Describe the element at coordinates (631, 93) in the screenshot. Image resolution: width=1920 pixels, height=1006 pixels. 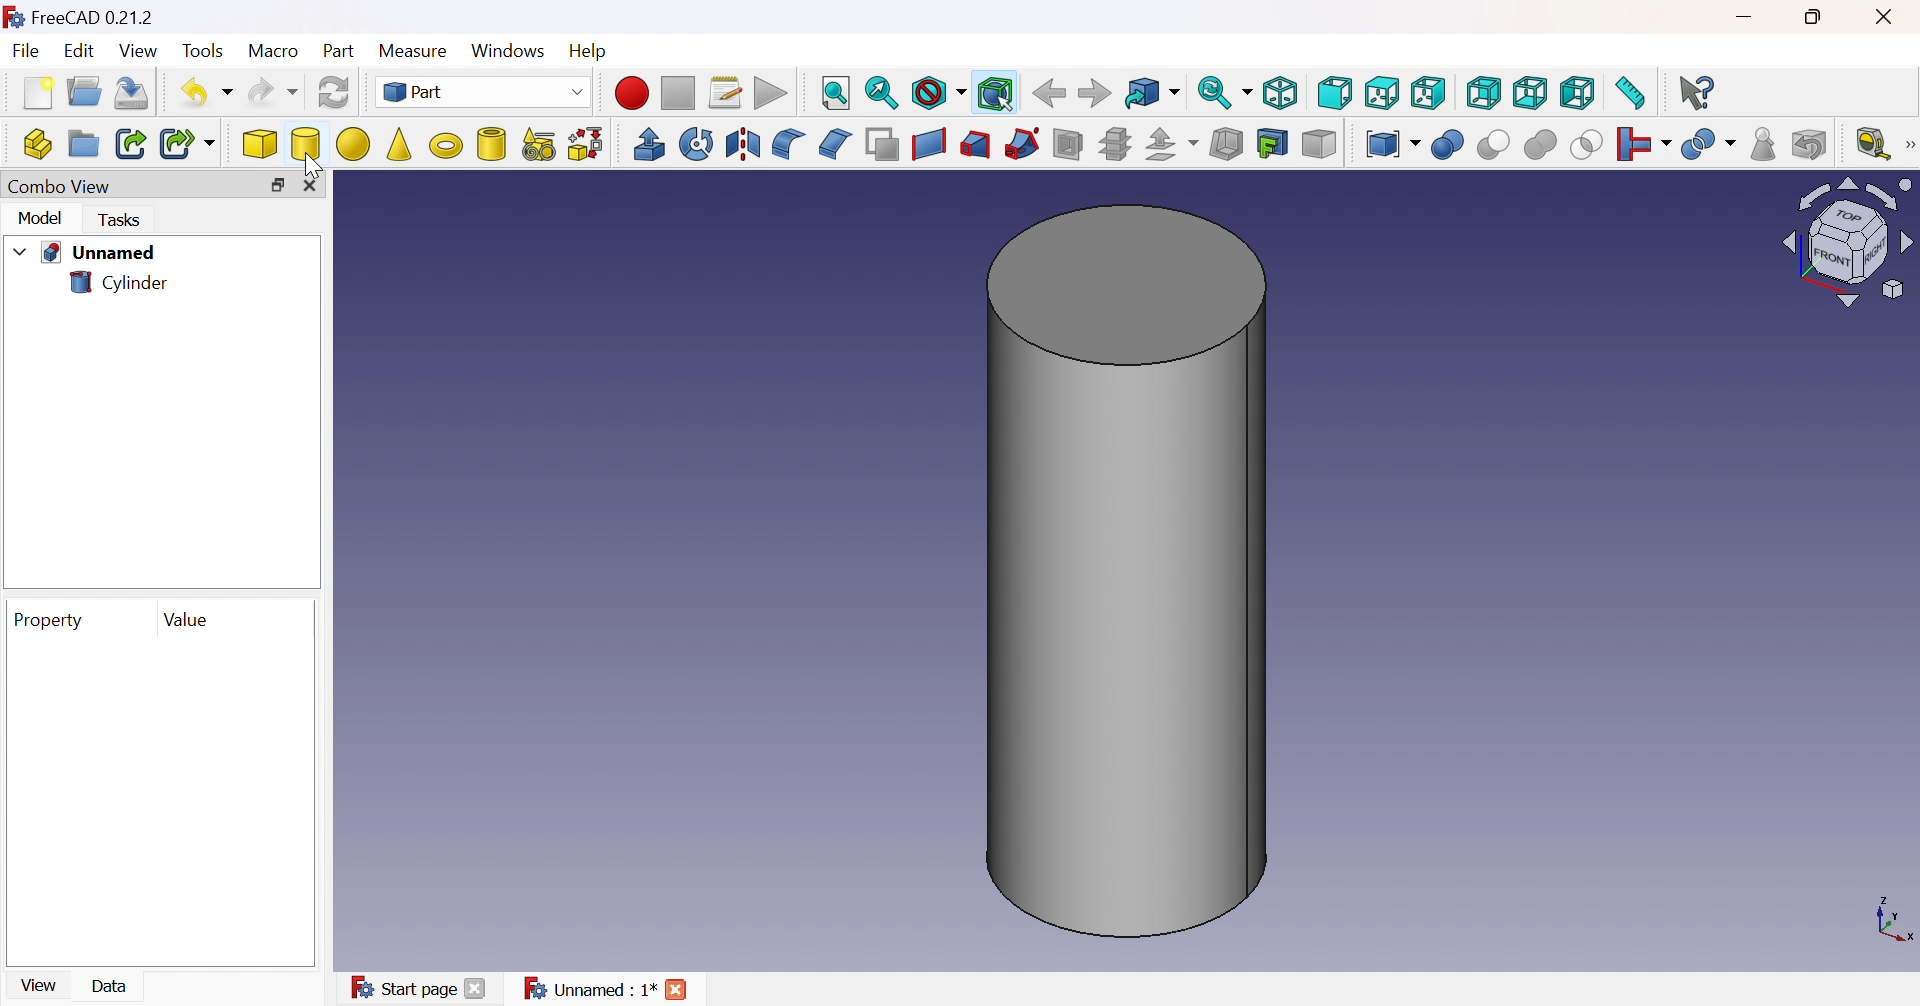
I see `Macro recording` at that location.